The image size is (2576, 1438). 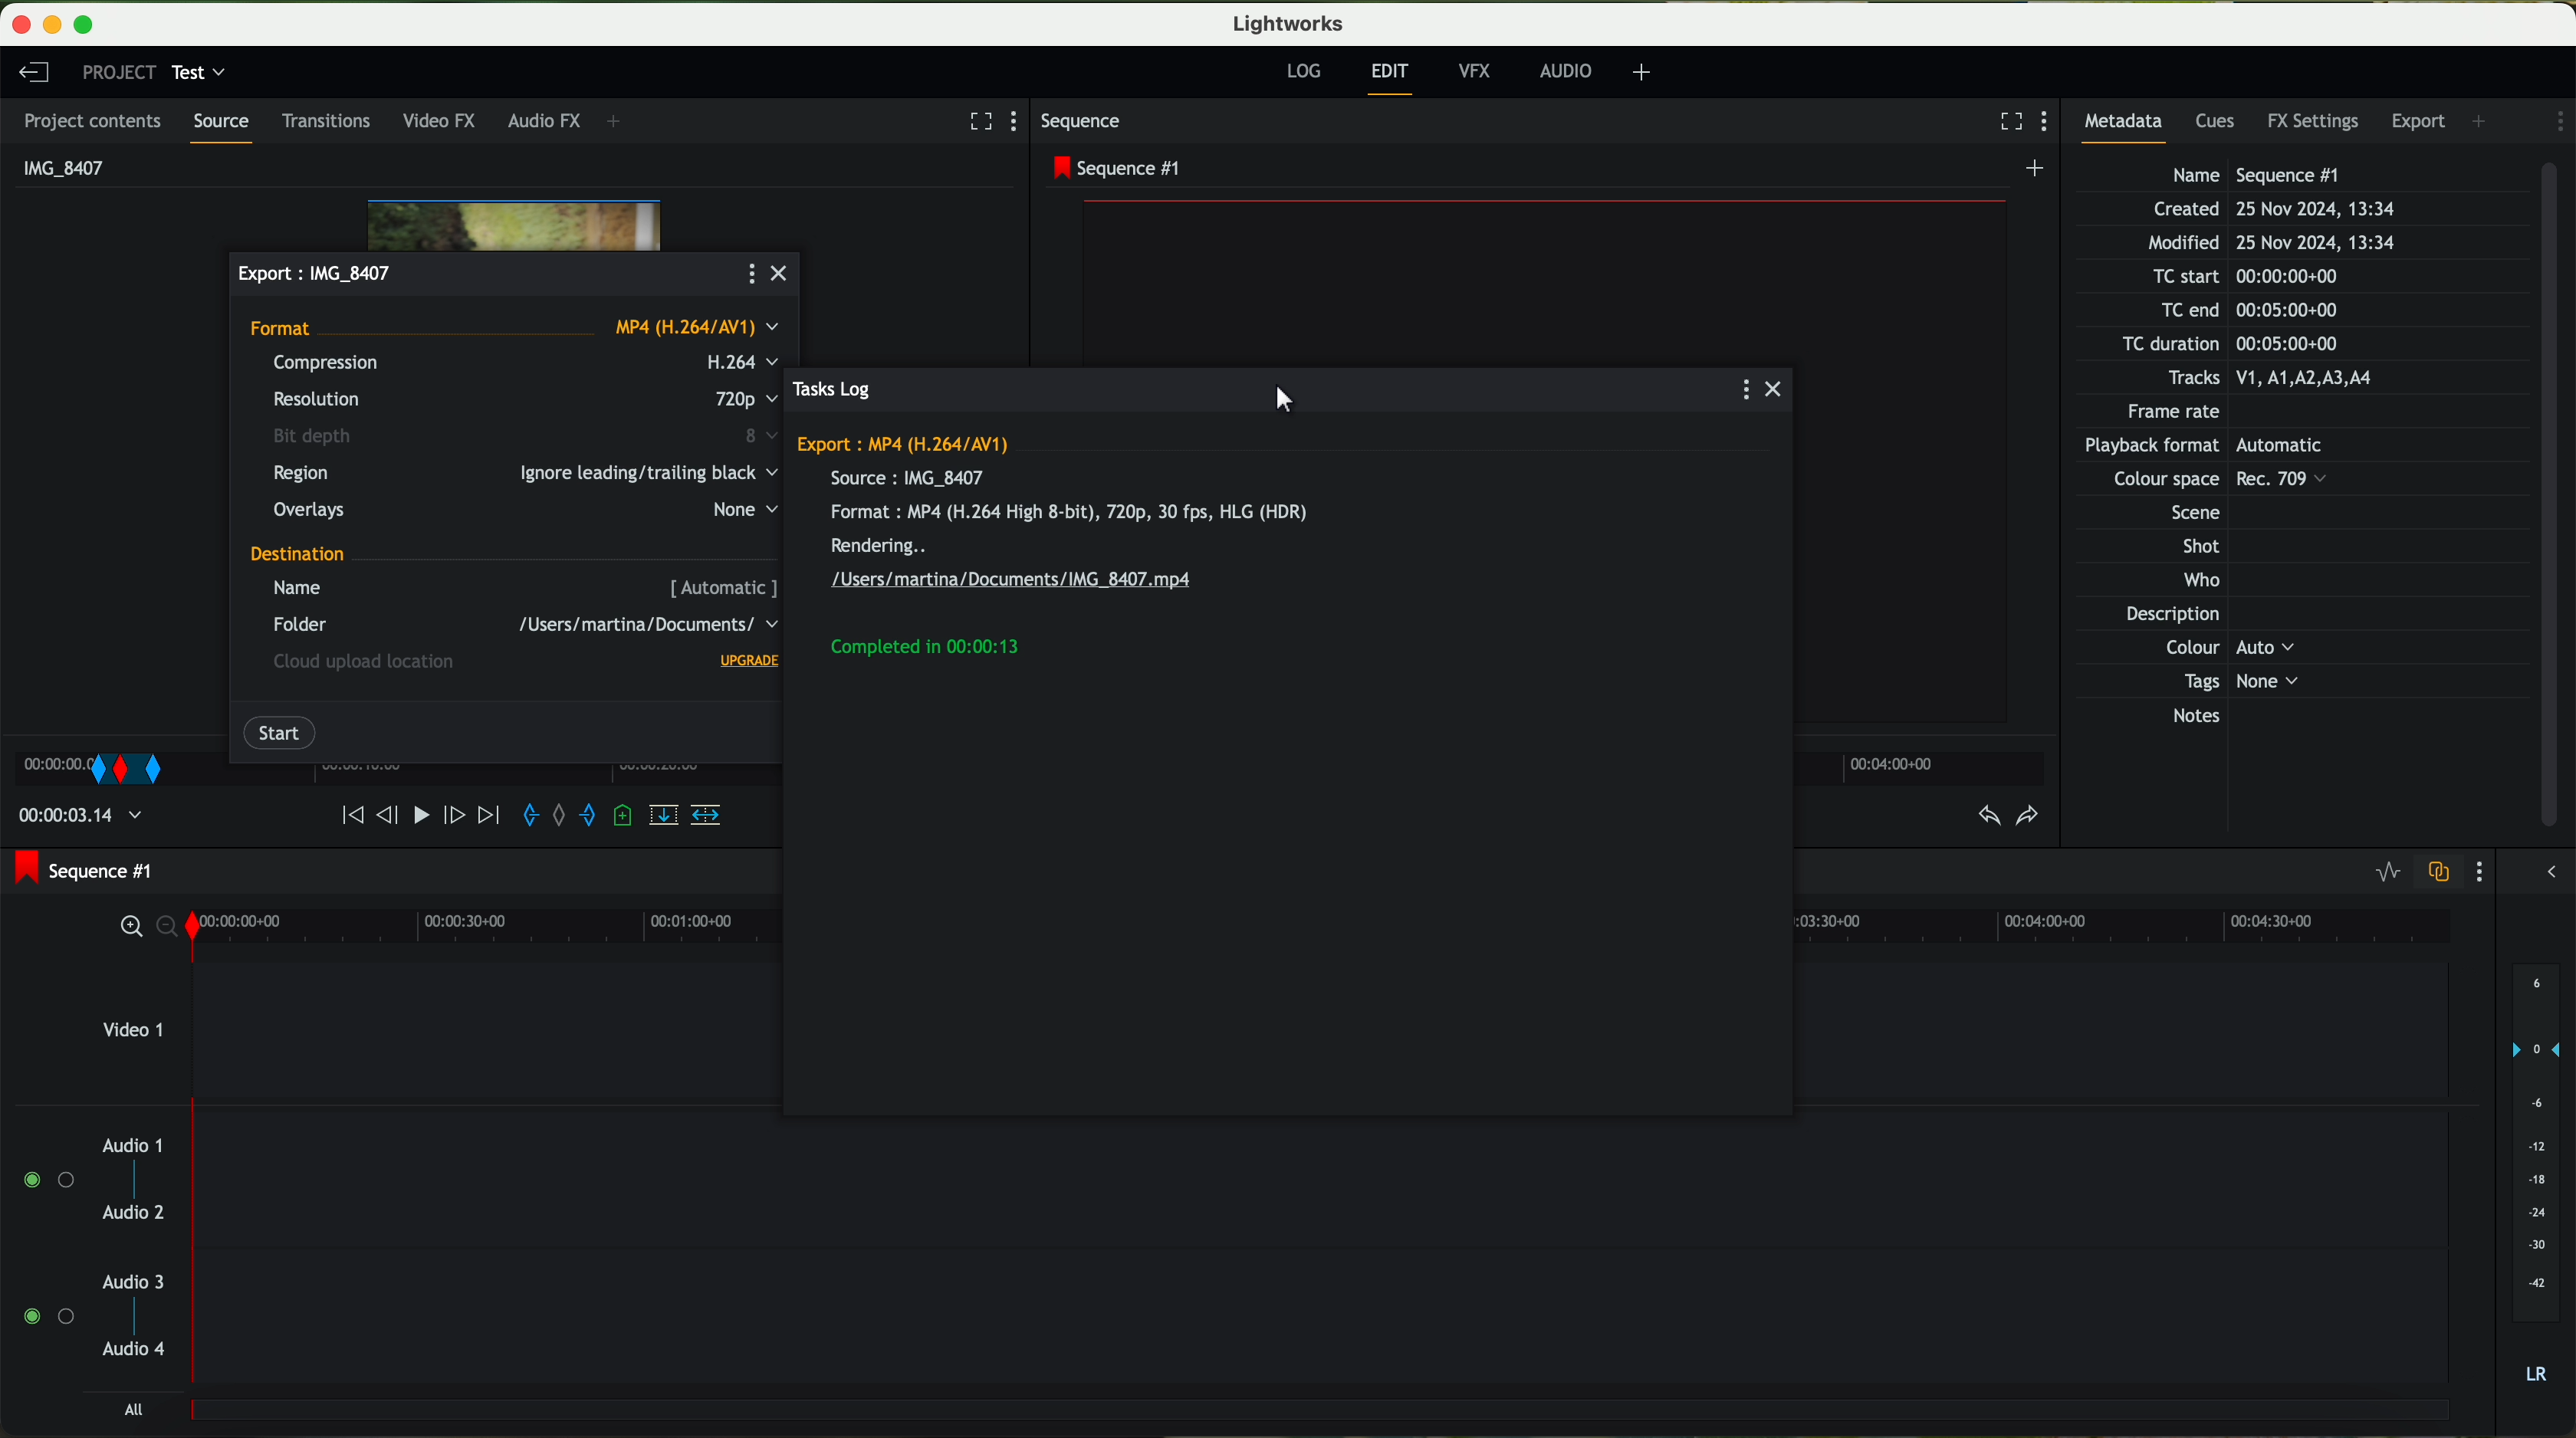 What do you see at coordinates (1514, 818) in the screenshot?
I see `move foward` at bounding box center [1514, 818].